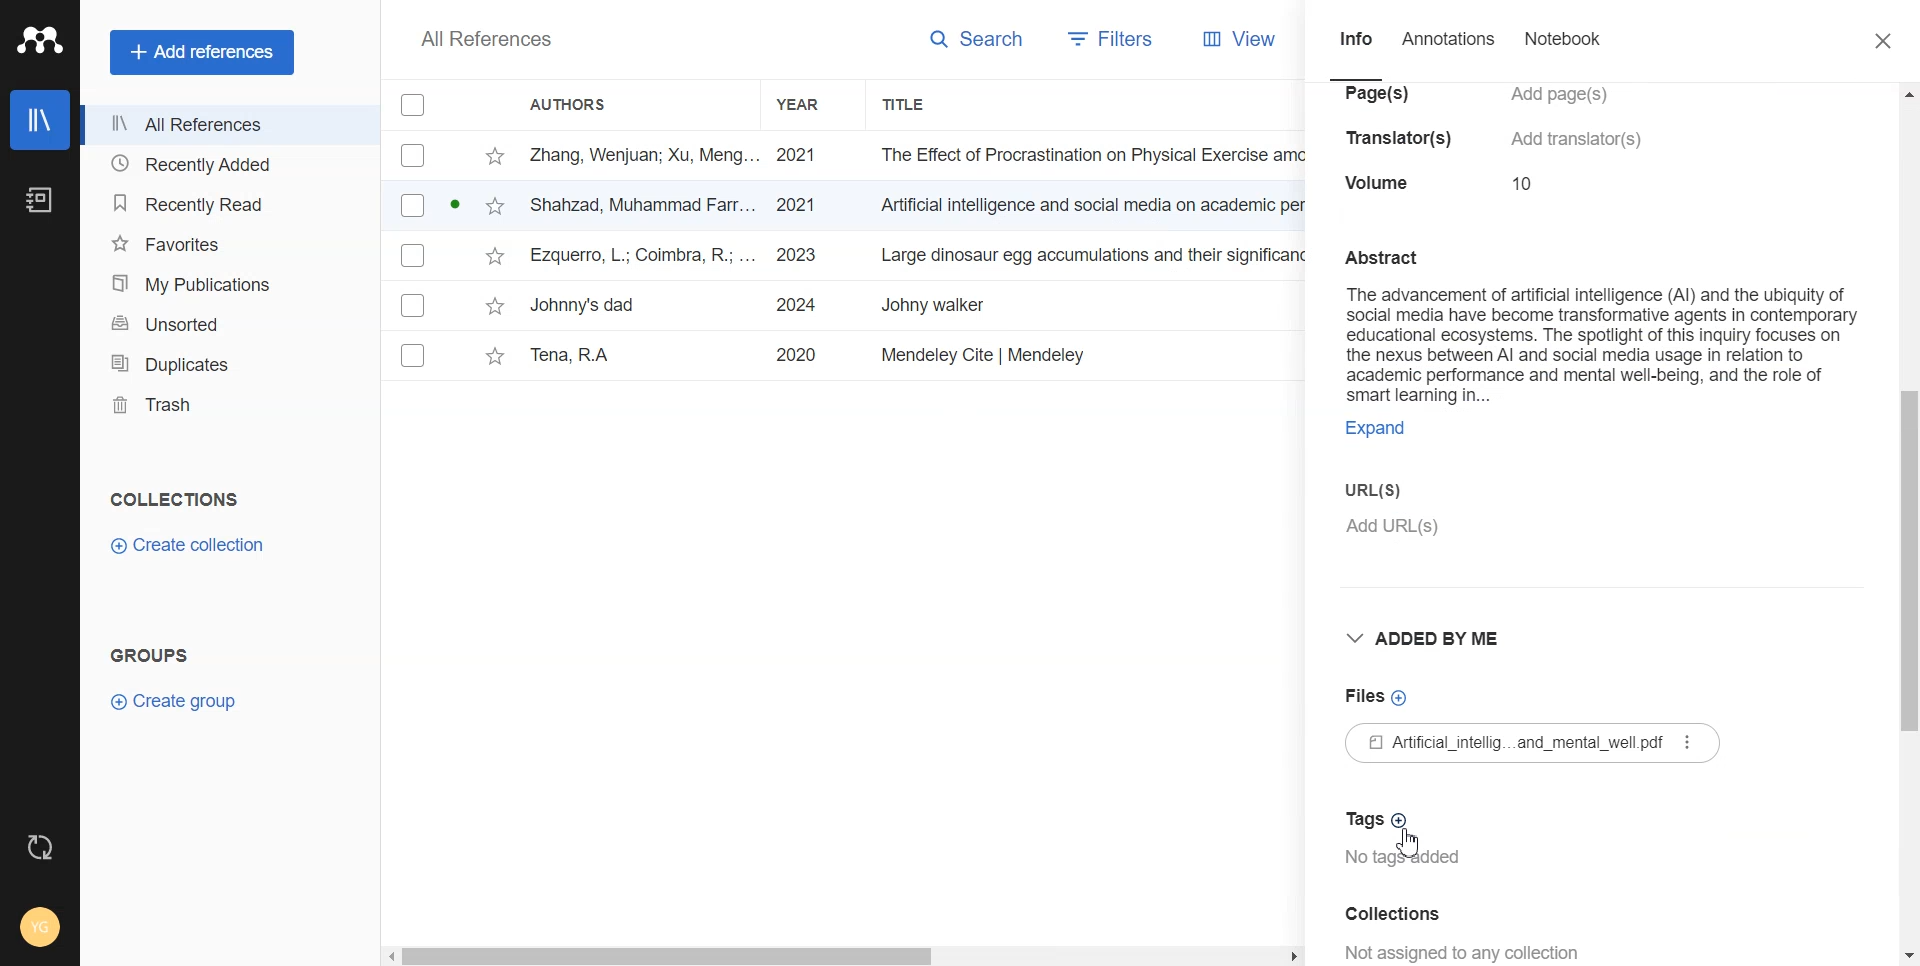  Describe the element at coordinates (840, 357) in the screenshot. I see `File` at that location.